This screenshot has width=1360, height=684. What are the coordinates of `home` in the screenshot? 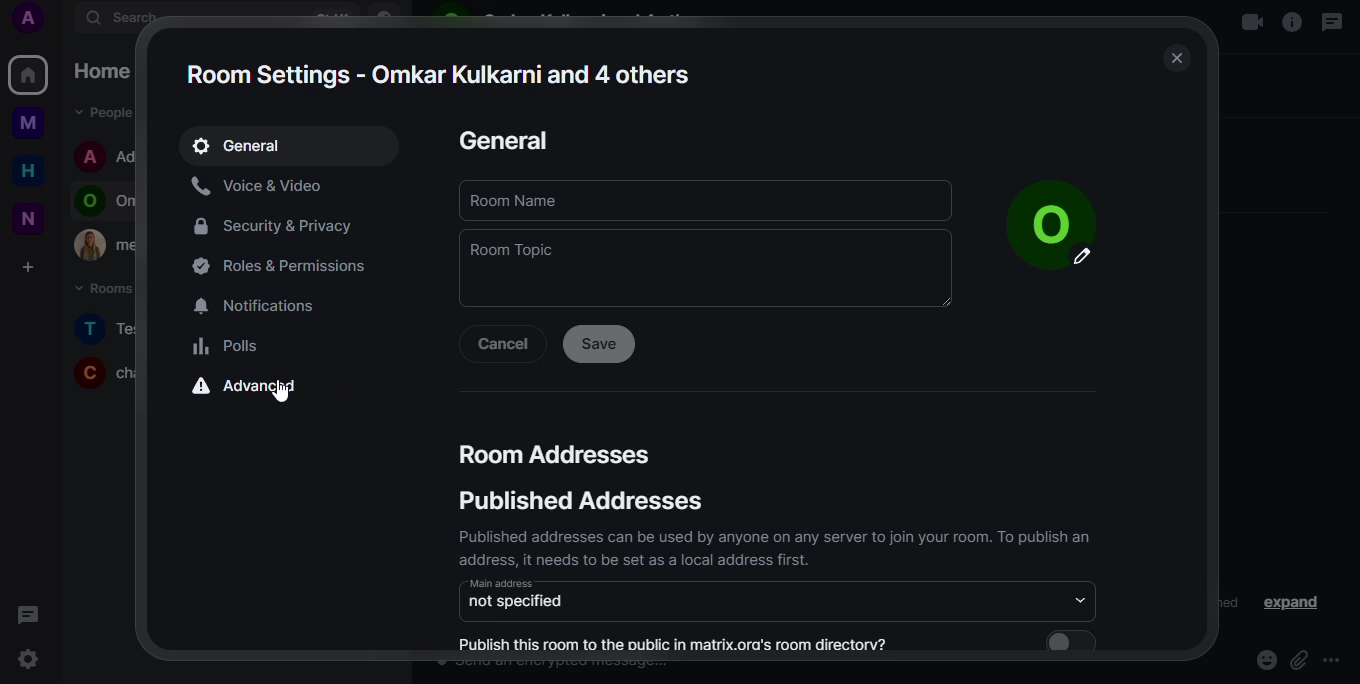 It's located at (28, 75).